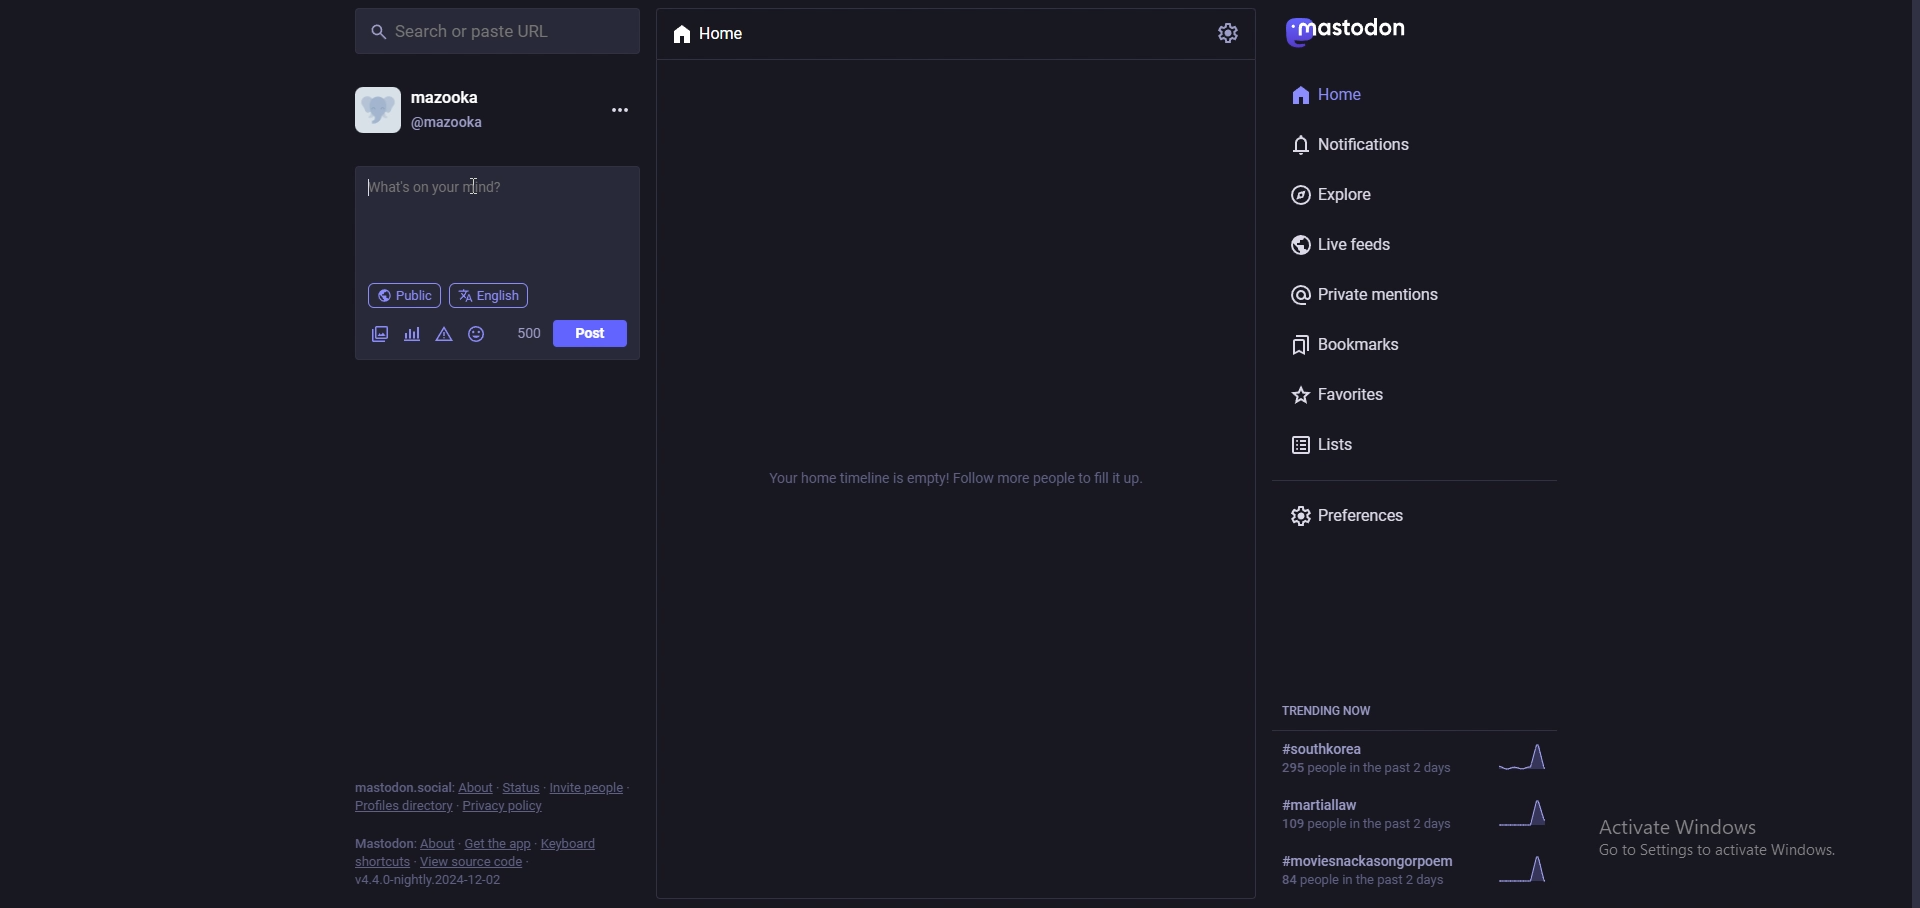 The image size is (1920, 908). What do you see at coordinates (1382, 145) in the screenshot?
I see `notifications` at bounding box center [1382, 145].